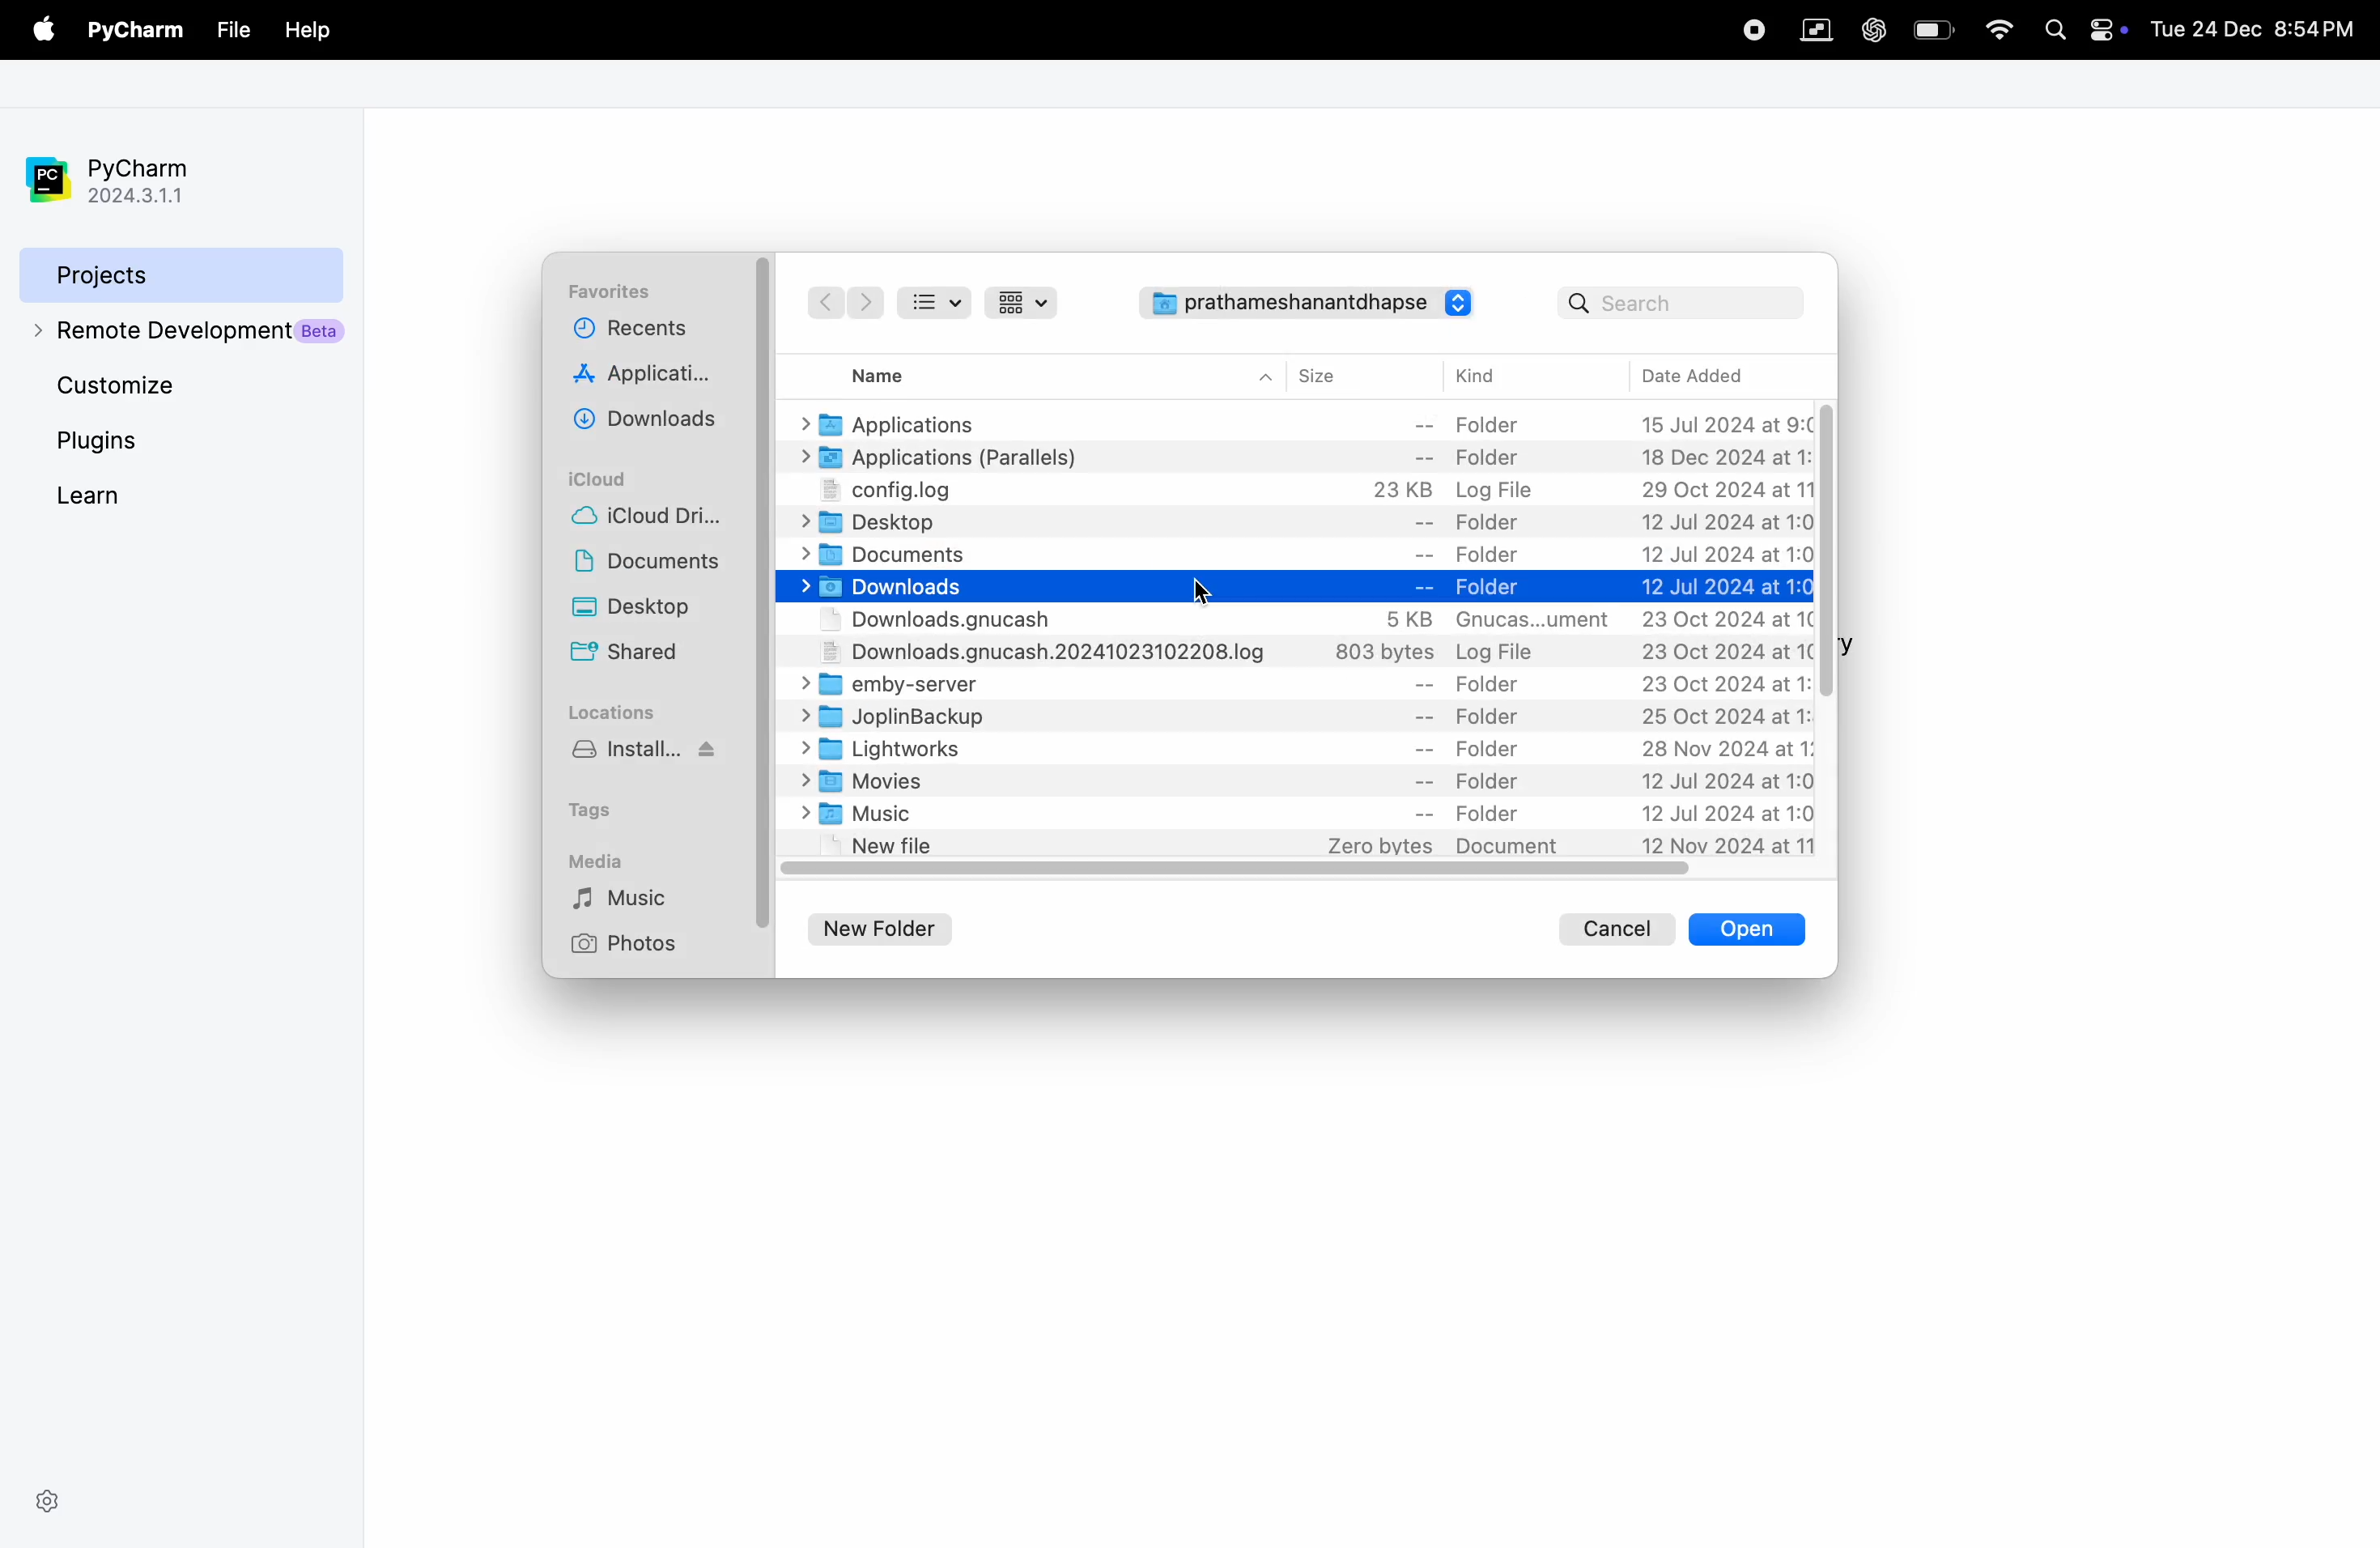 The width and height of the screenshot is (2380, 1548). Describe the element at coordinates (607, 806) in the screenshot. I see `tags` at that location.